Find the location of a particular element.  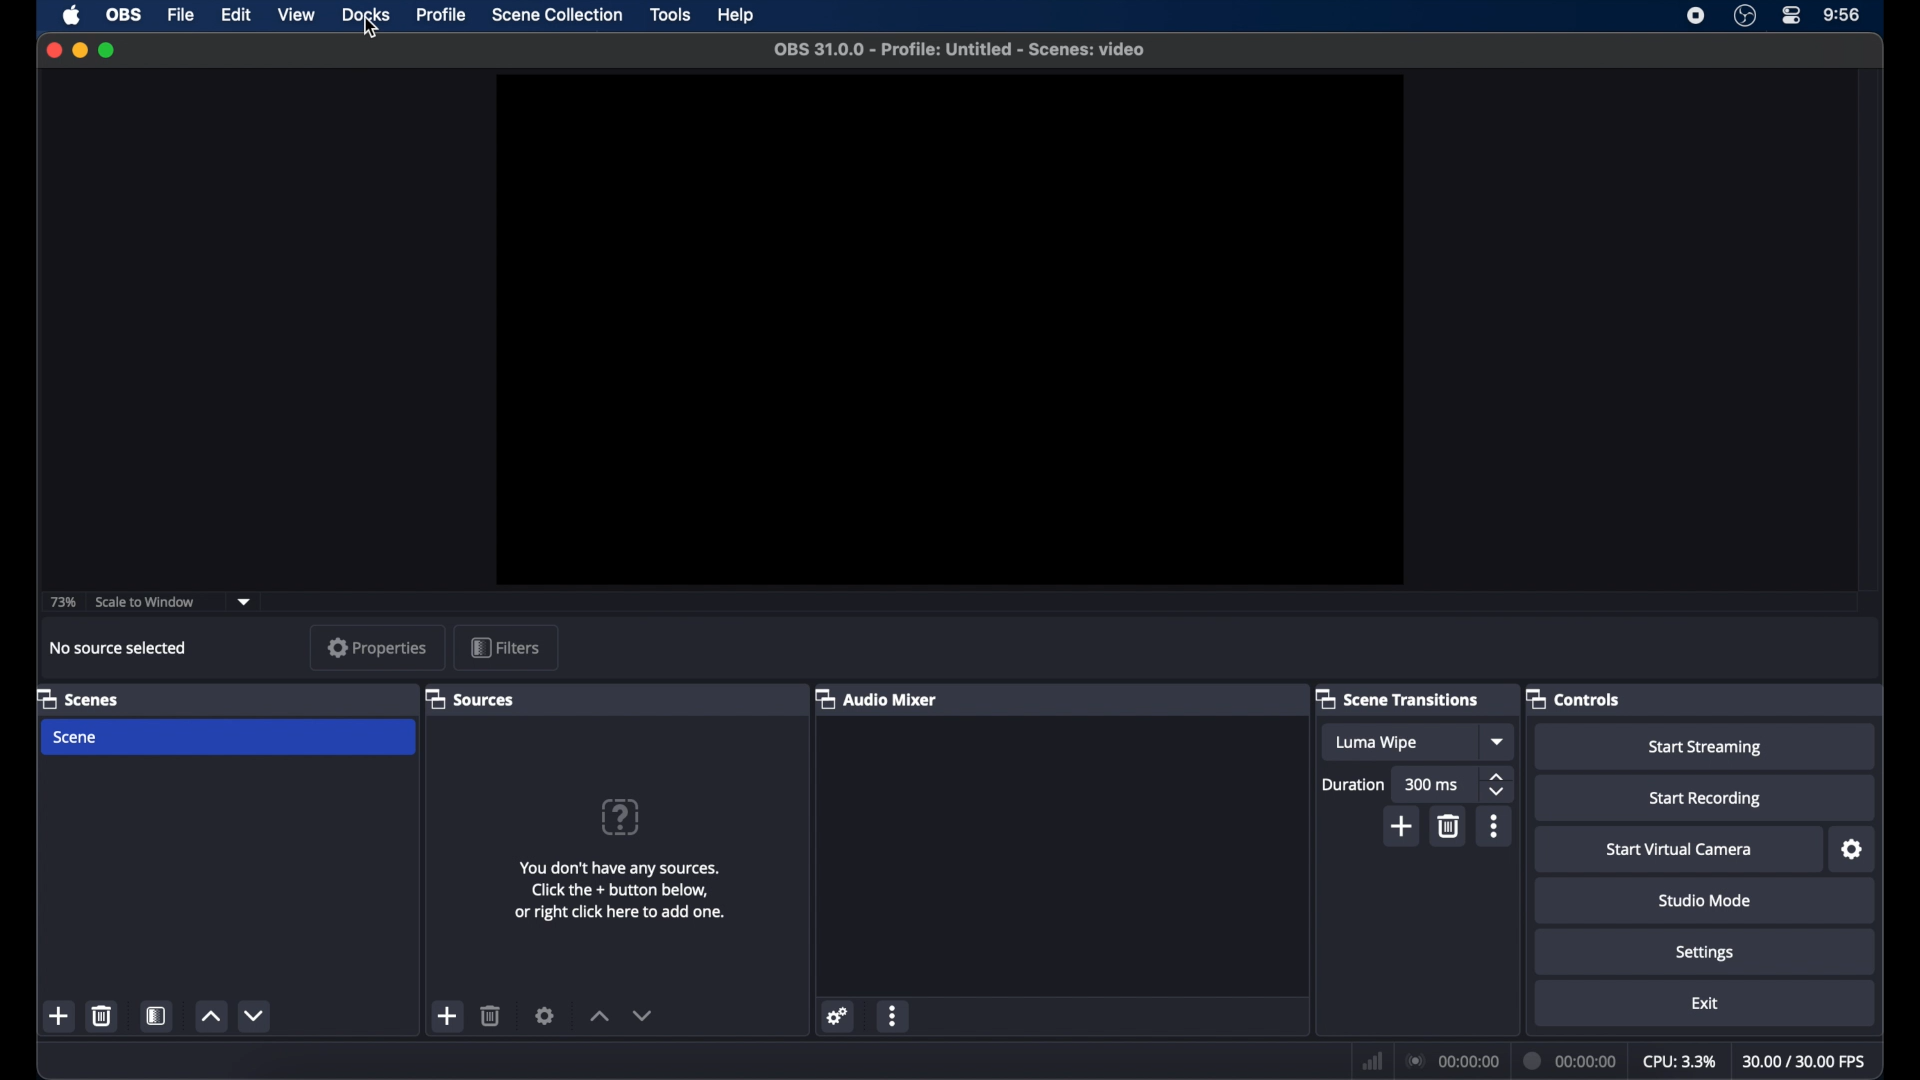

docks is located at coordinates (365, 15).